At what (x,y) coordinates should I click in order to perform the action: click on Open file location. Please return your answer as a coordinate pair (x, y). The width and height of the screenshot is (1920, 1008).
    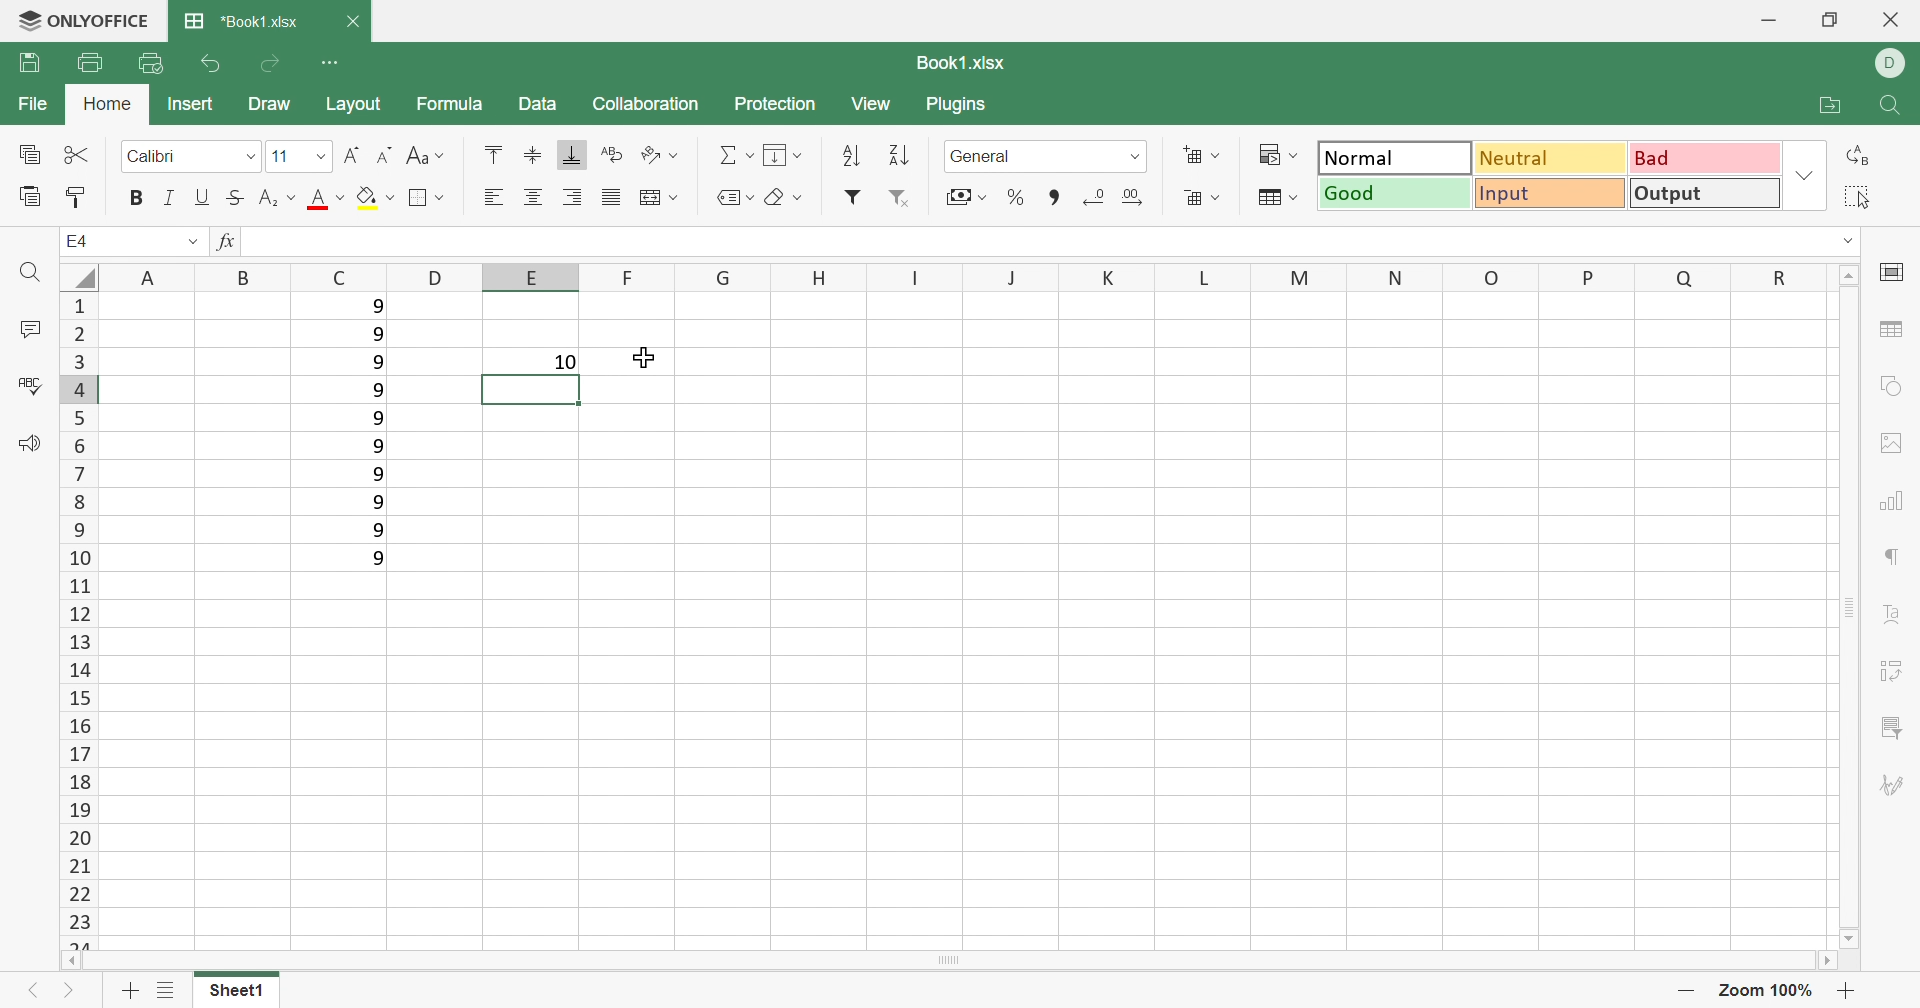
    Looking at the image, I should click on (1838, 107).